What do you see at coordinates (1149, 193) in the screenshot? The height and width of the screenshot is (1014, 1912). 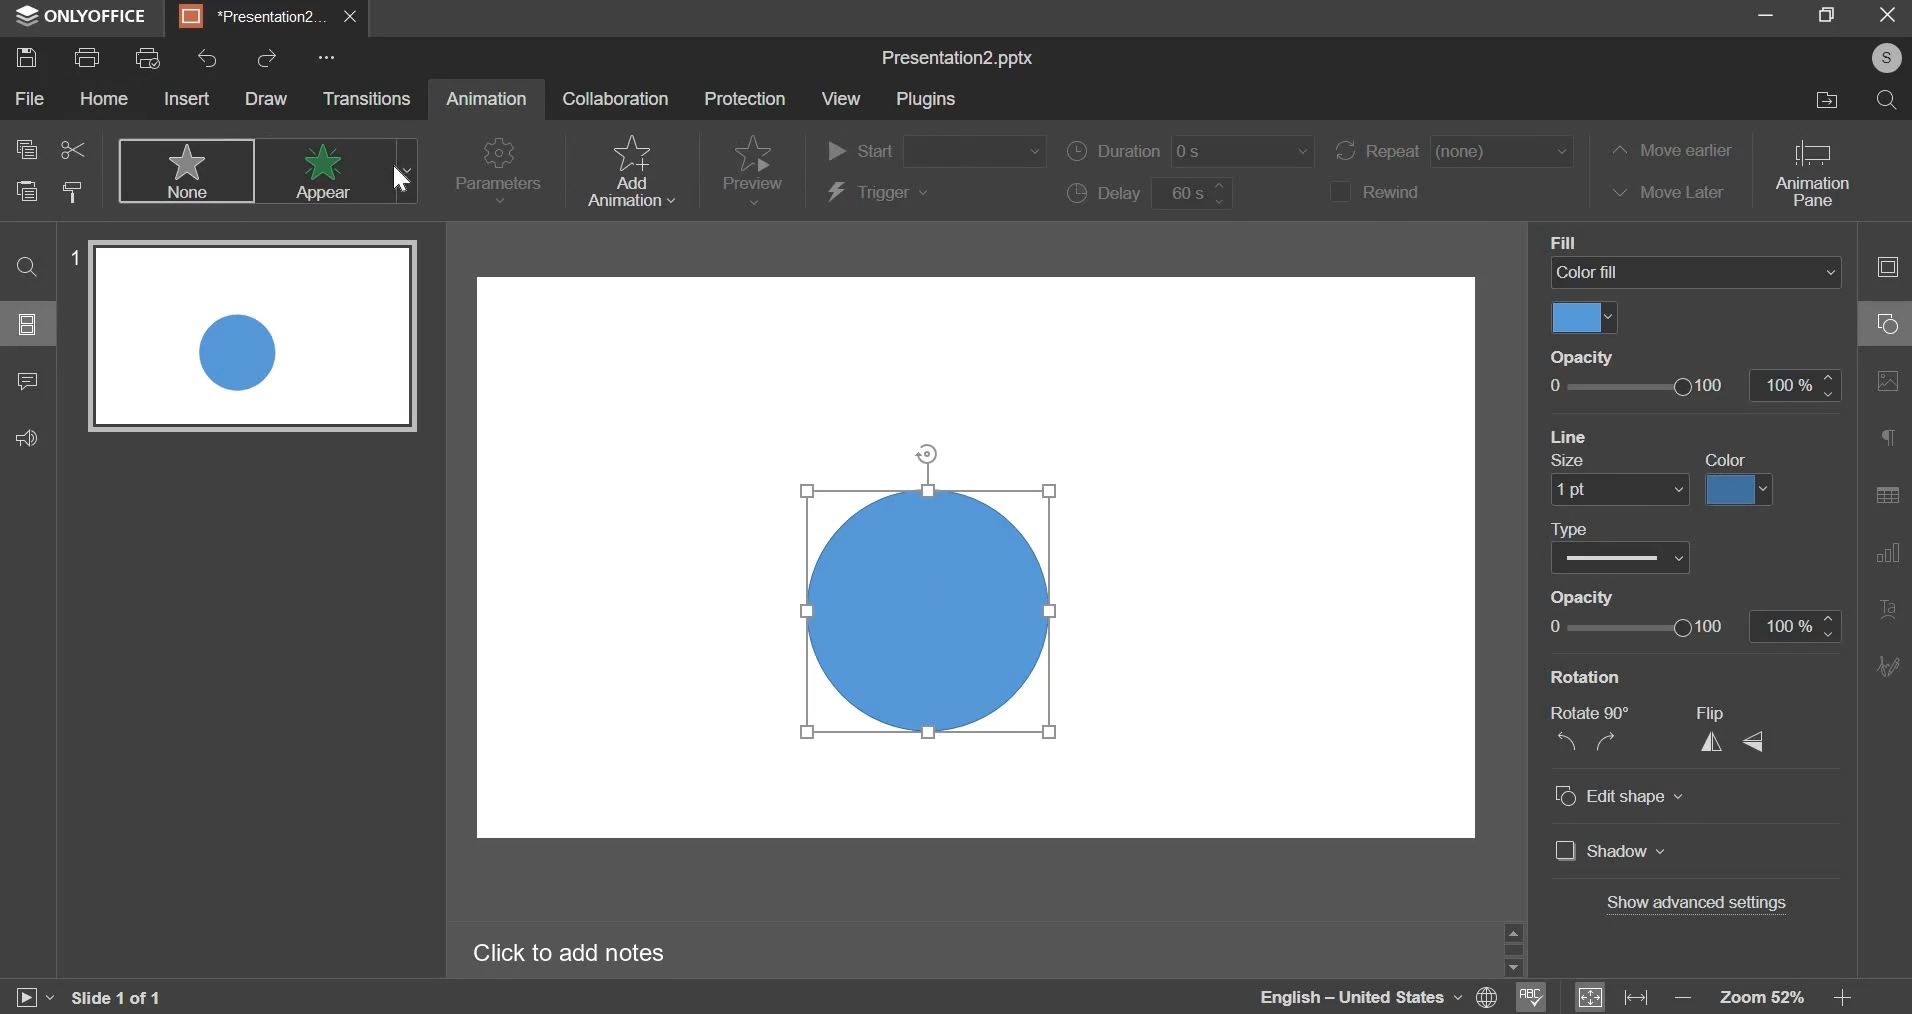 I see `delay` at bounding box center [1149, 193].